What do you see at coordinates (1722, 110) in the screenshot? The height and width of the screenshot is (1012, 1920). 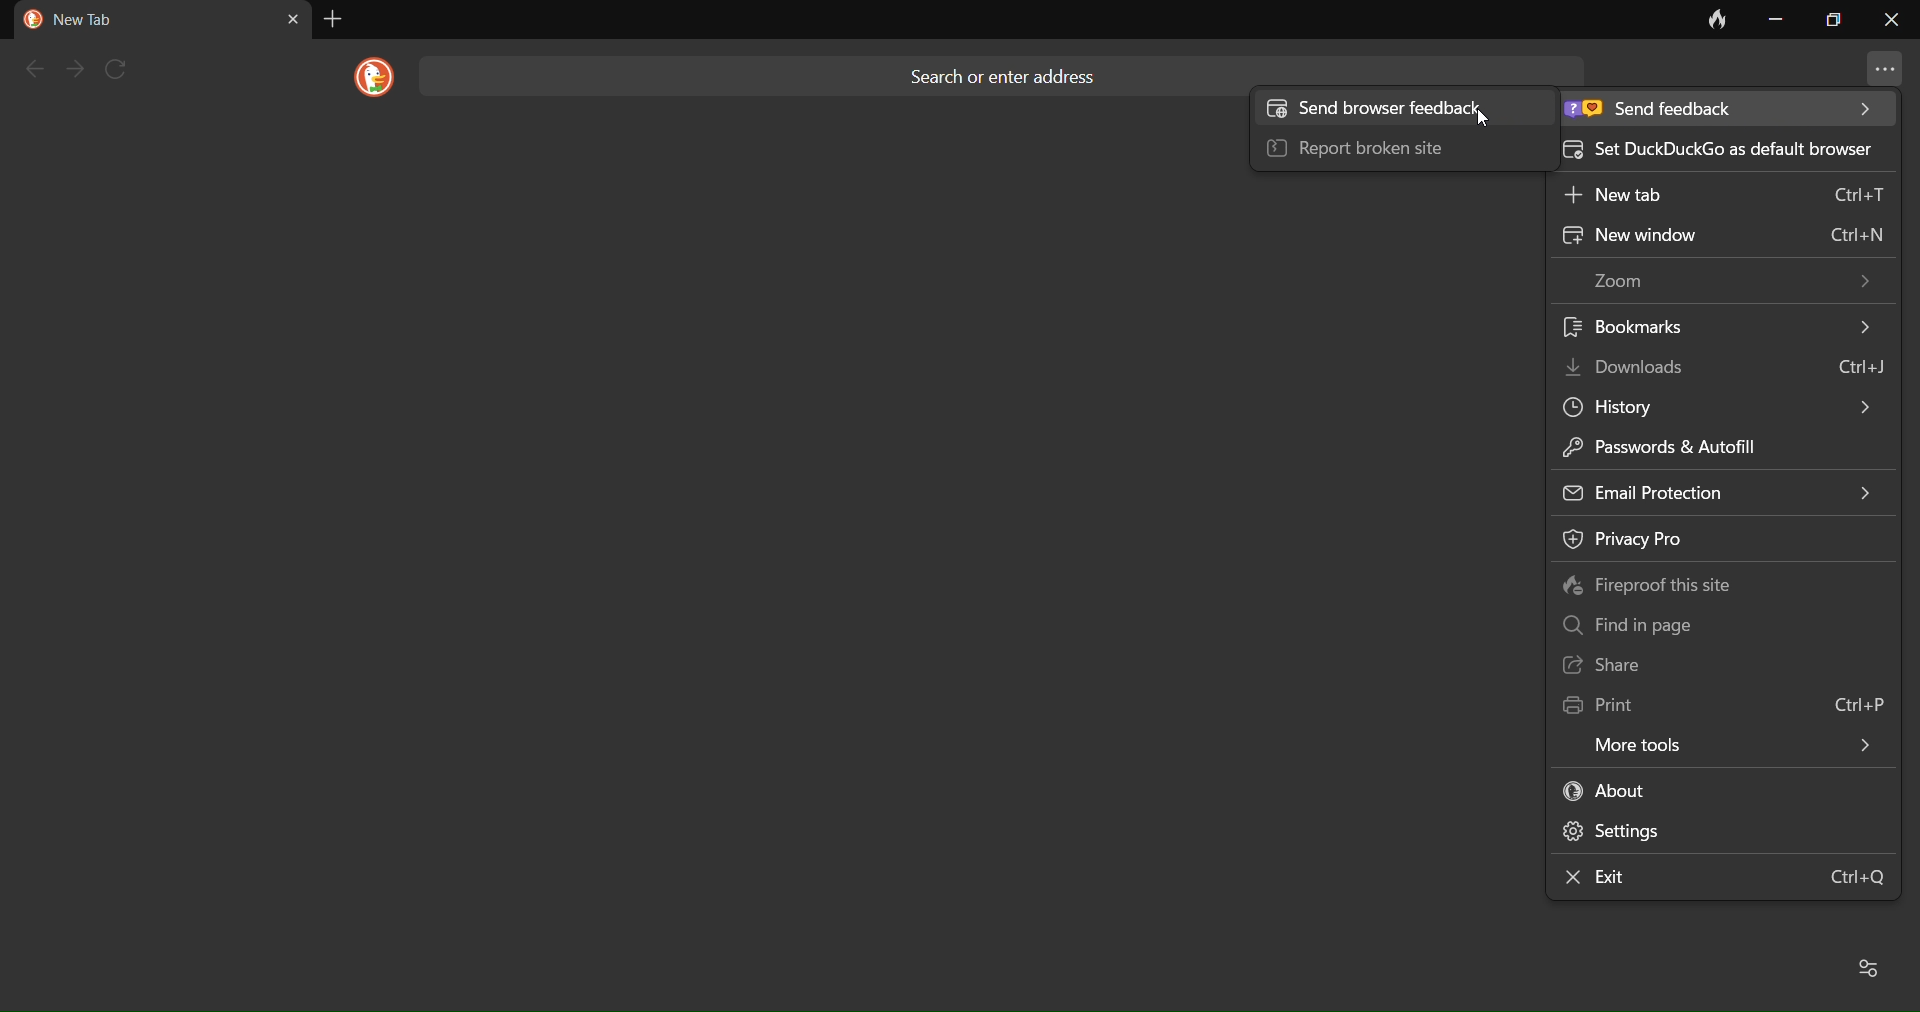 I see `send feedback` at bounding box center [1722, 110].